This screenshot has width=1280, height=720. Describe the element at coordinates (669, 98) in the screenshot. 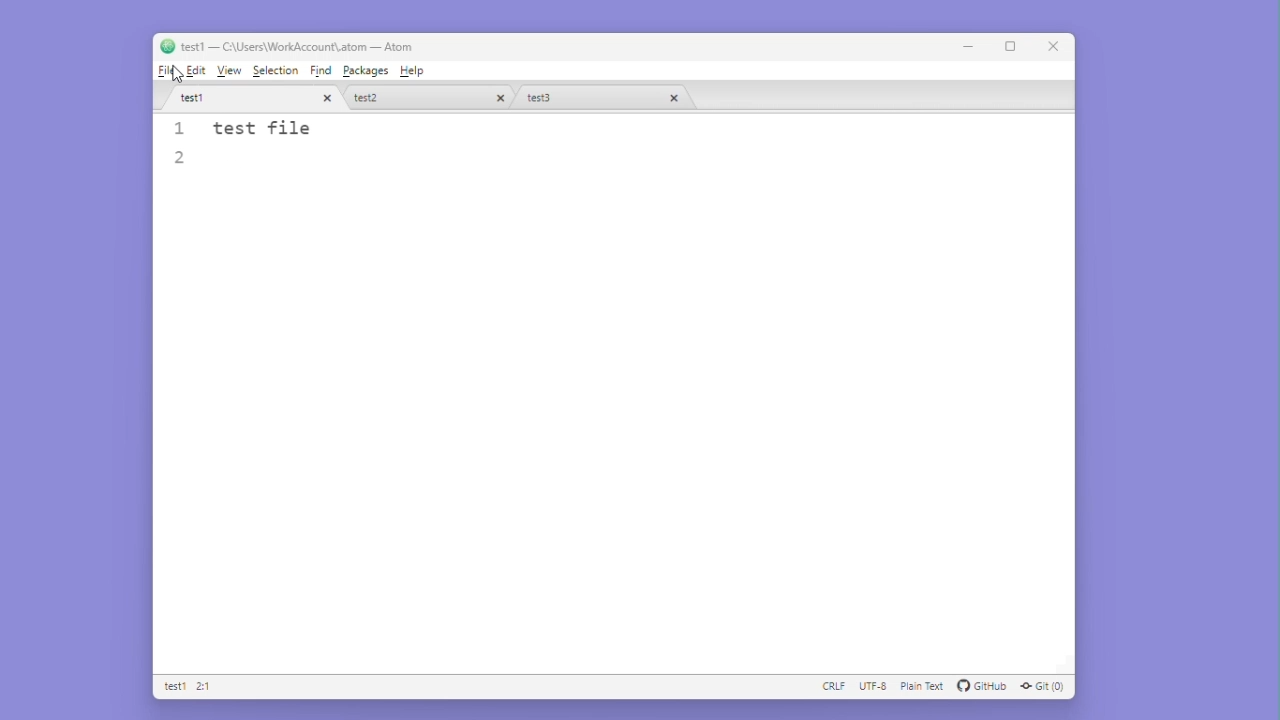

I see `close` at that location.